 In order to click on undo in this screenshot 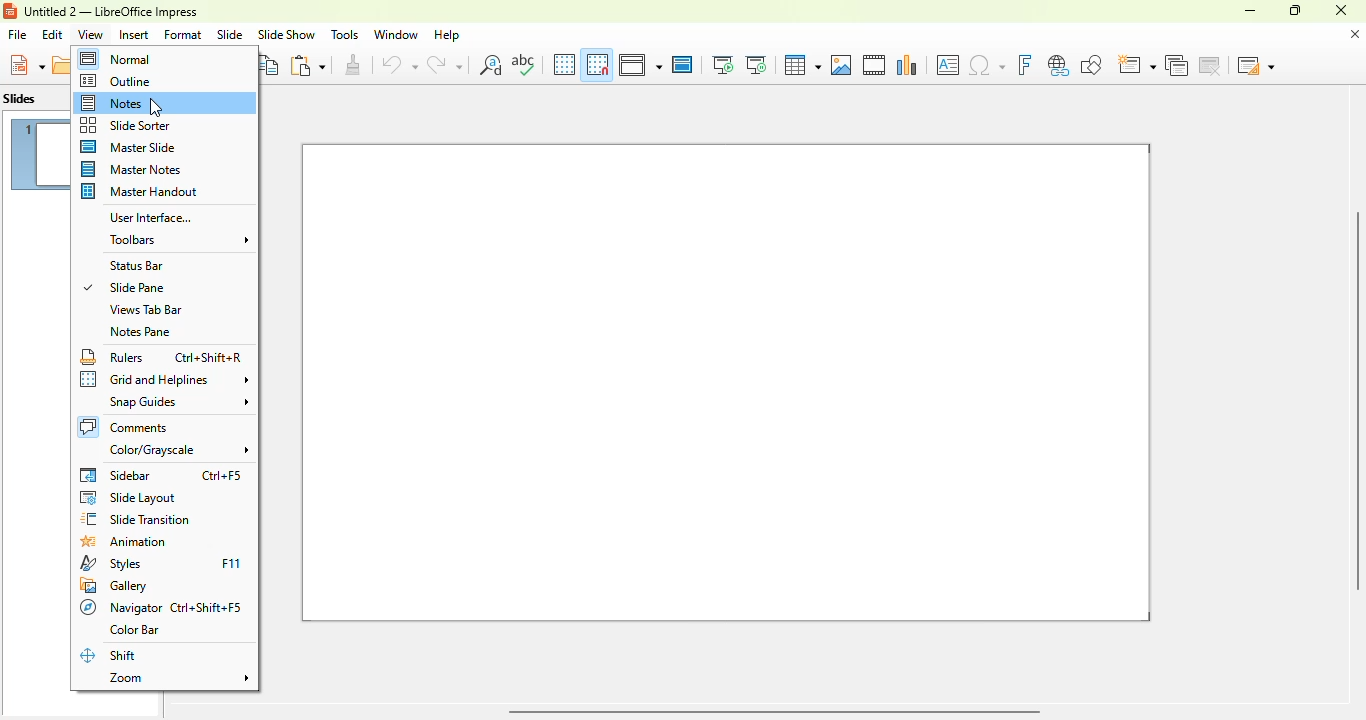, I will do `click(398, 65)`.